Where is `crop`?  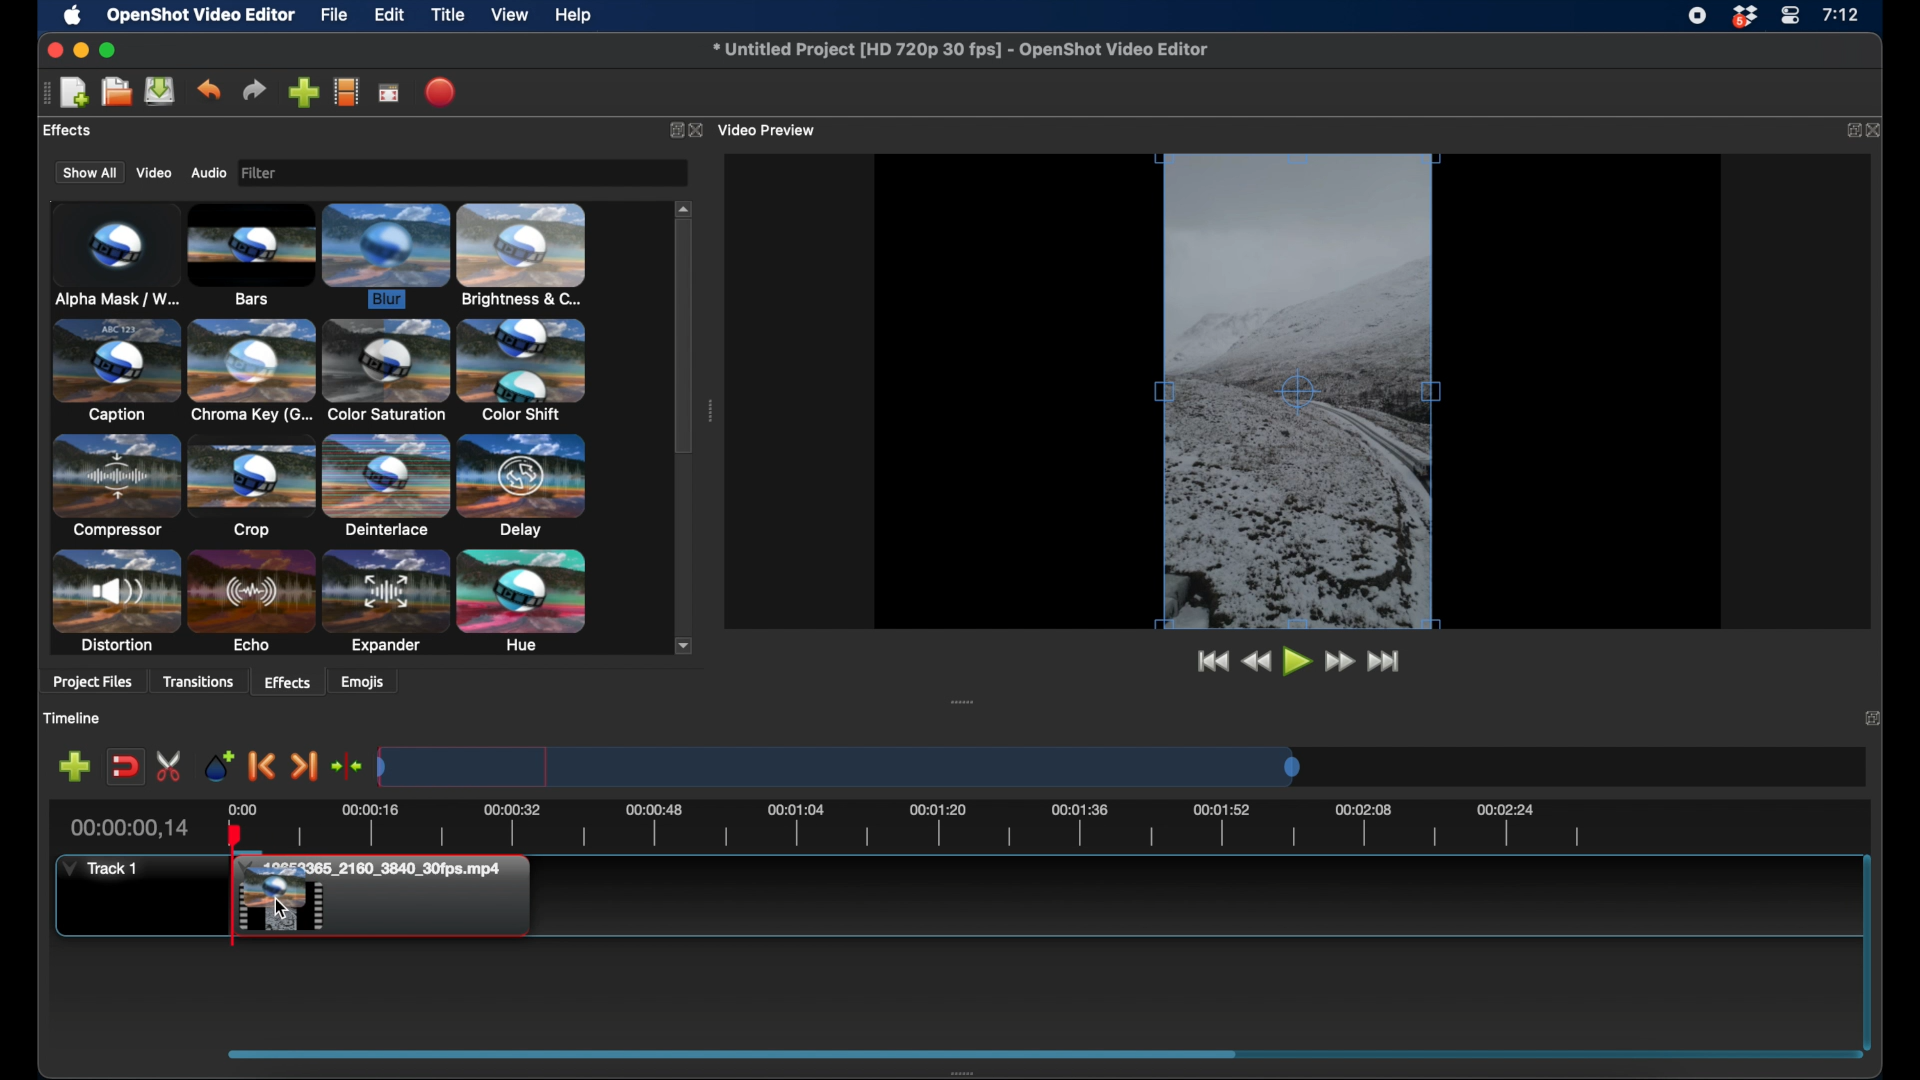
crop is located at coordinates (251, 486).